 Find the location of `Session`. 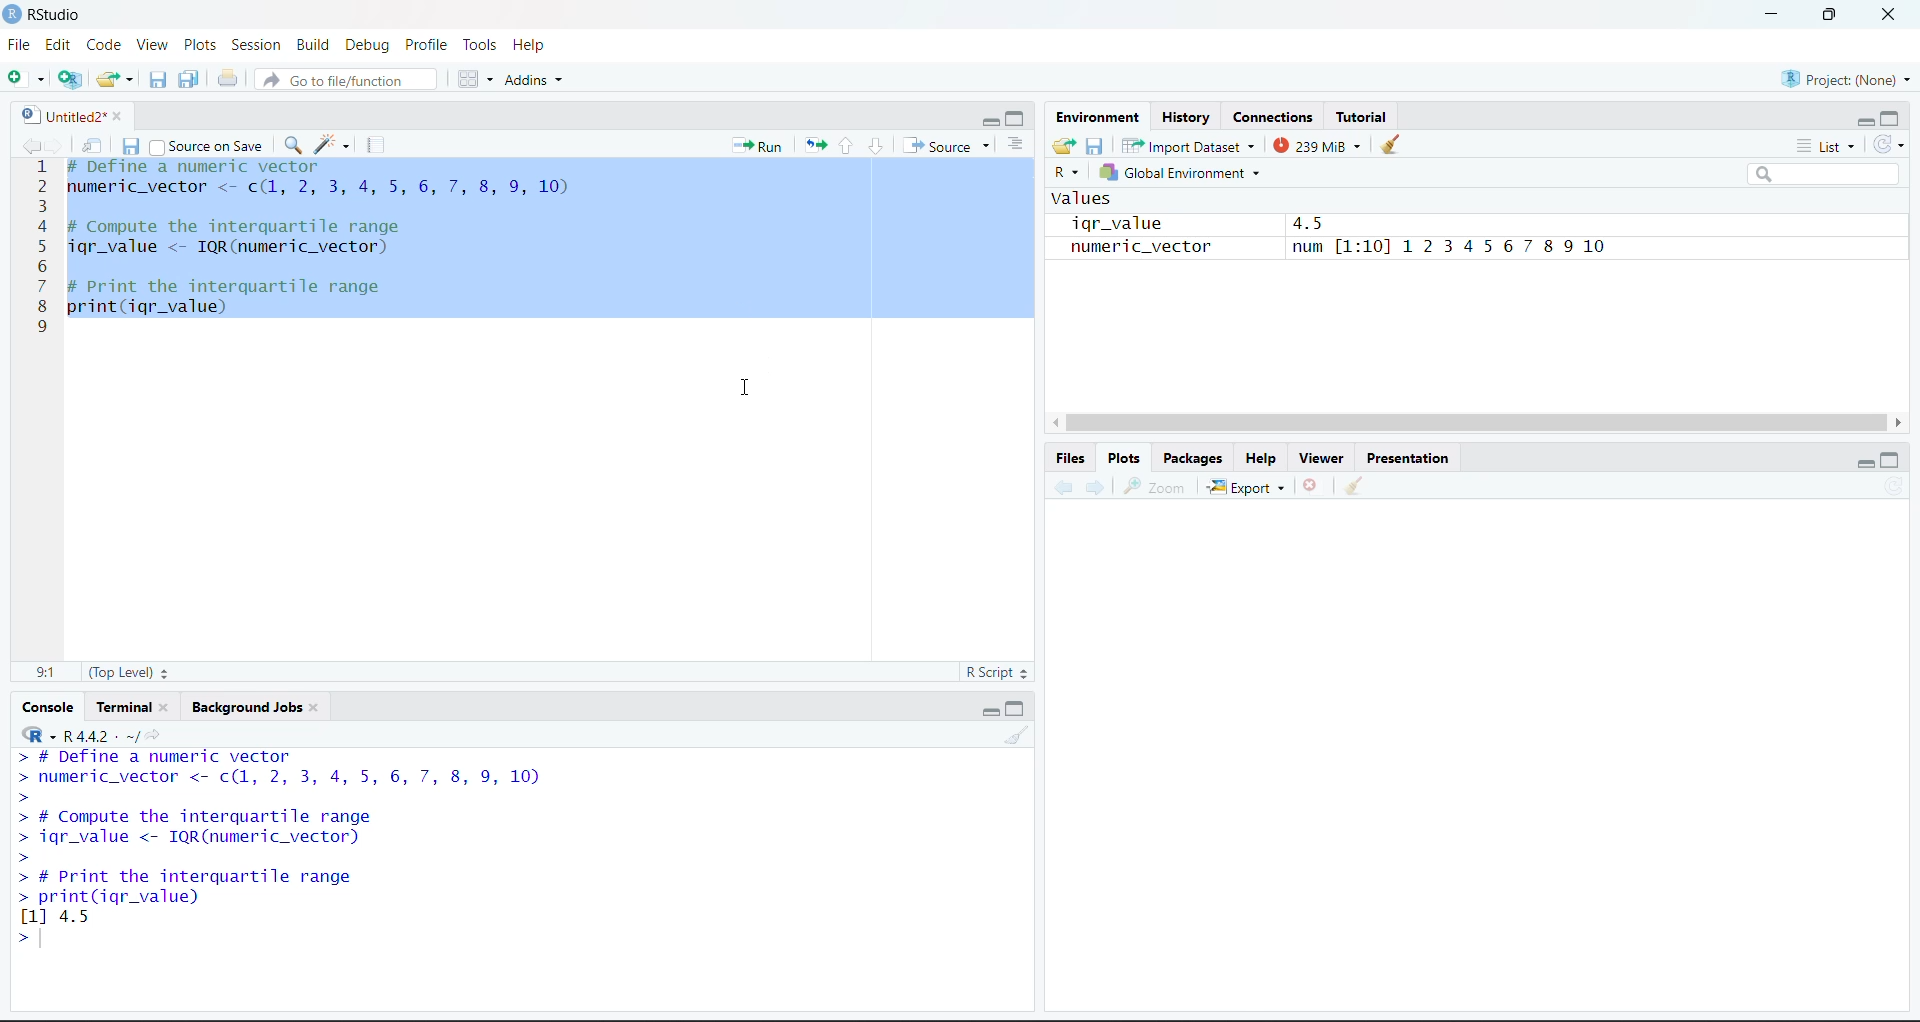

Session is located at coordinates (256, 43).